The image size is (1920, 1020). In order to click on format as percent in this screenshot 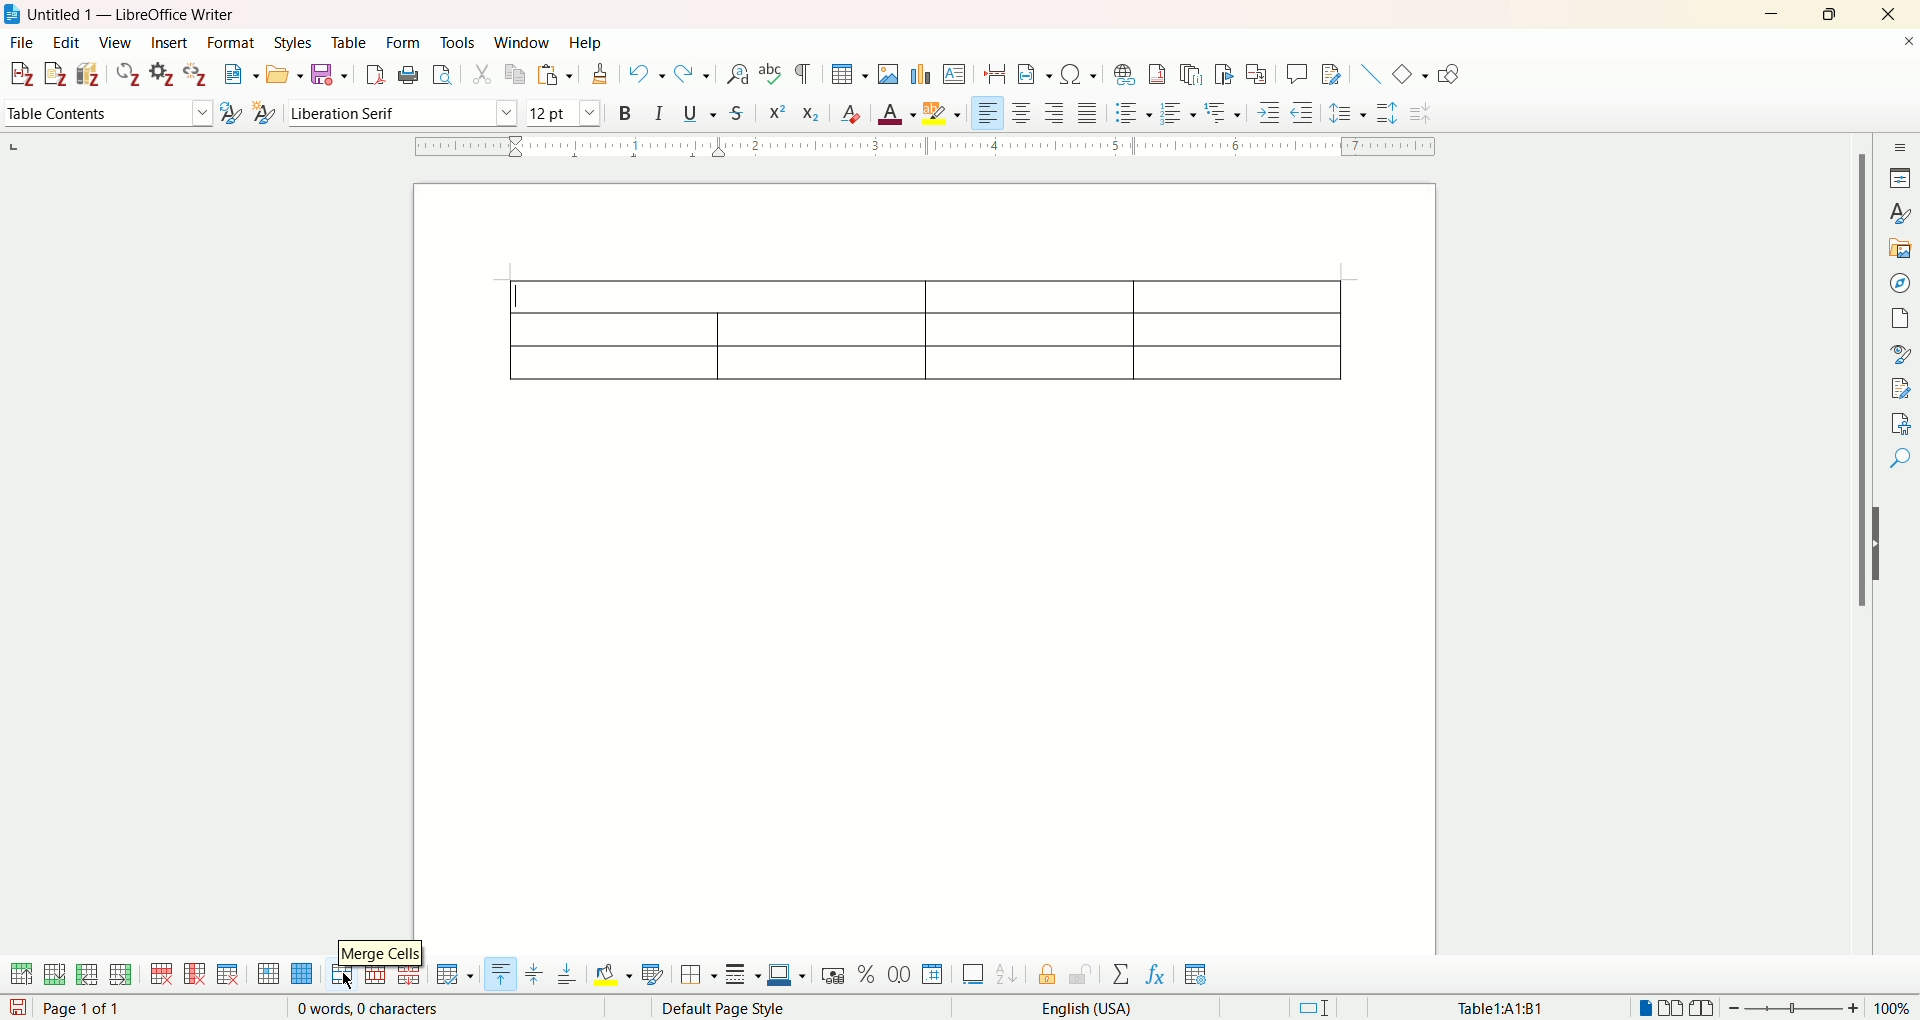, I will do `click(866, 977)`.